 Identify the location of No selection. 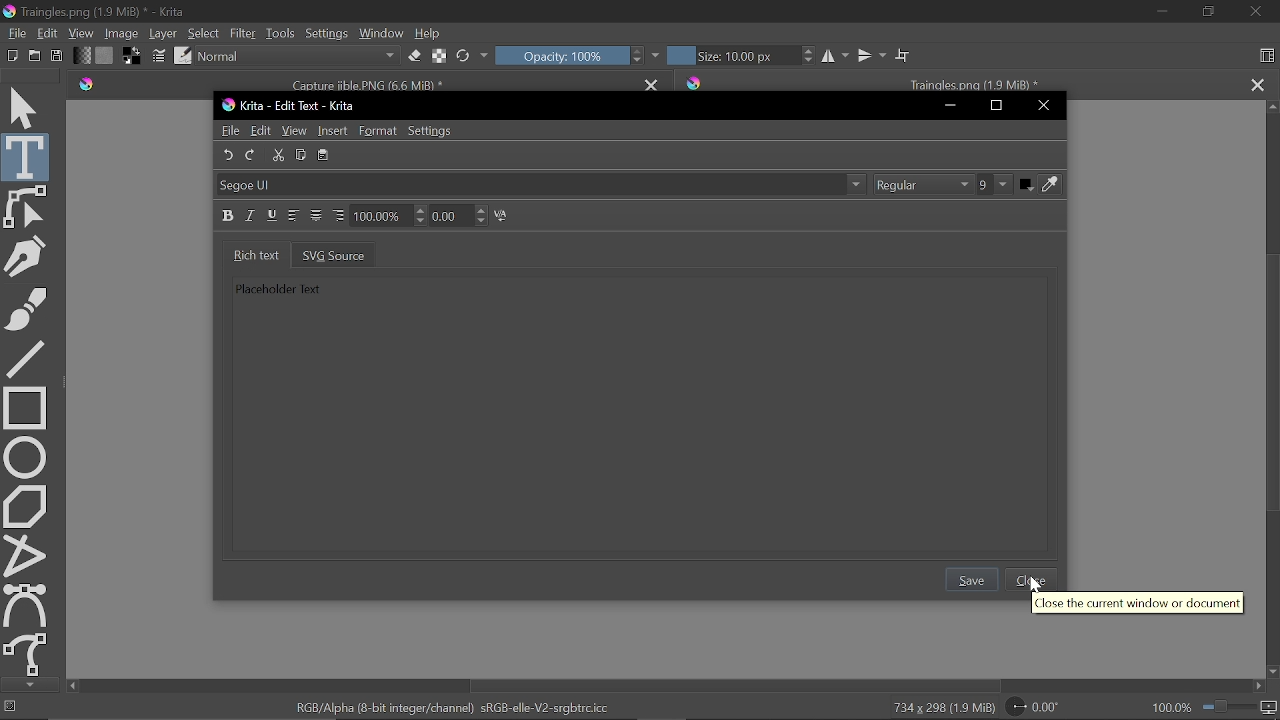
(8, 708).